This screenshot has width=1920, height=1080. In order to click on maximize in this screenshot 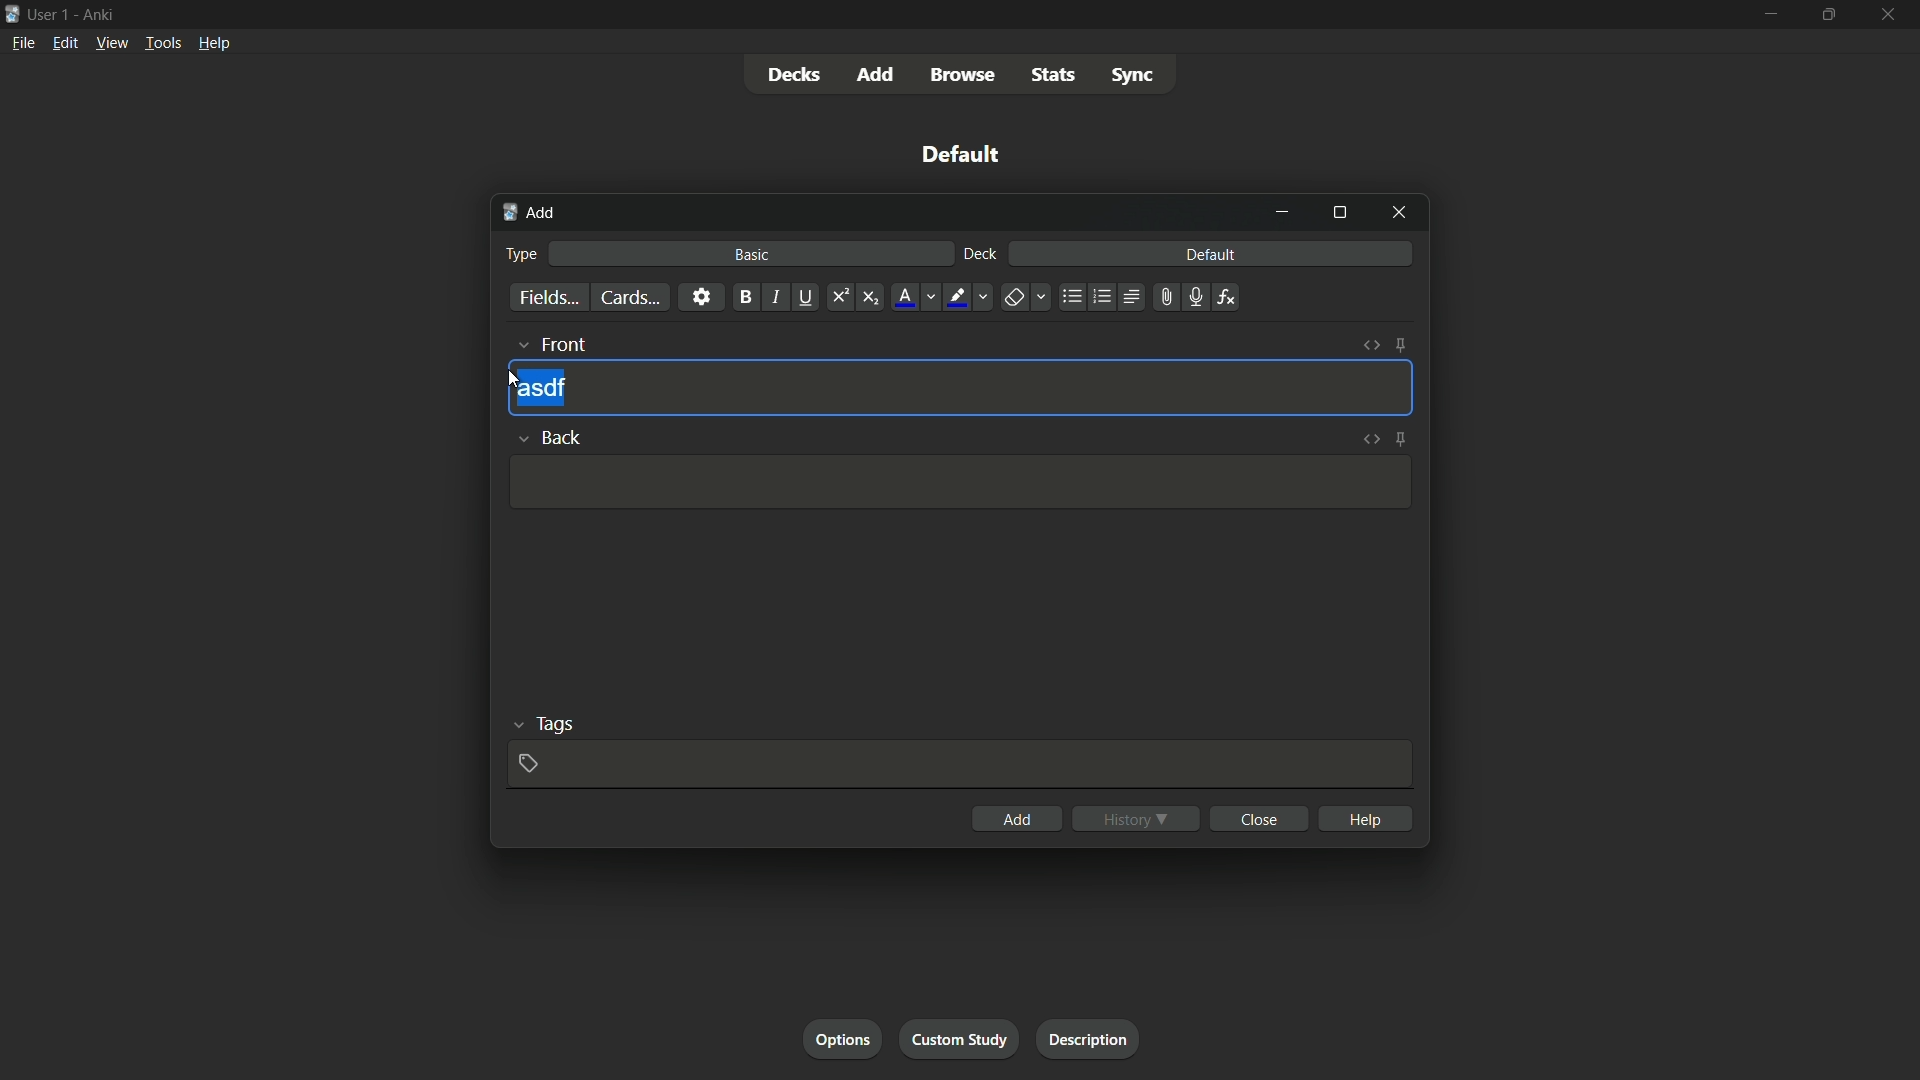, I will do `click(1339, 213)`.